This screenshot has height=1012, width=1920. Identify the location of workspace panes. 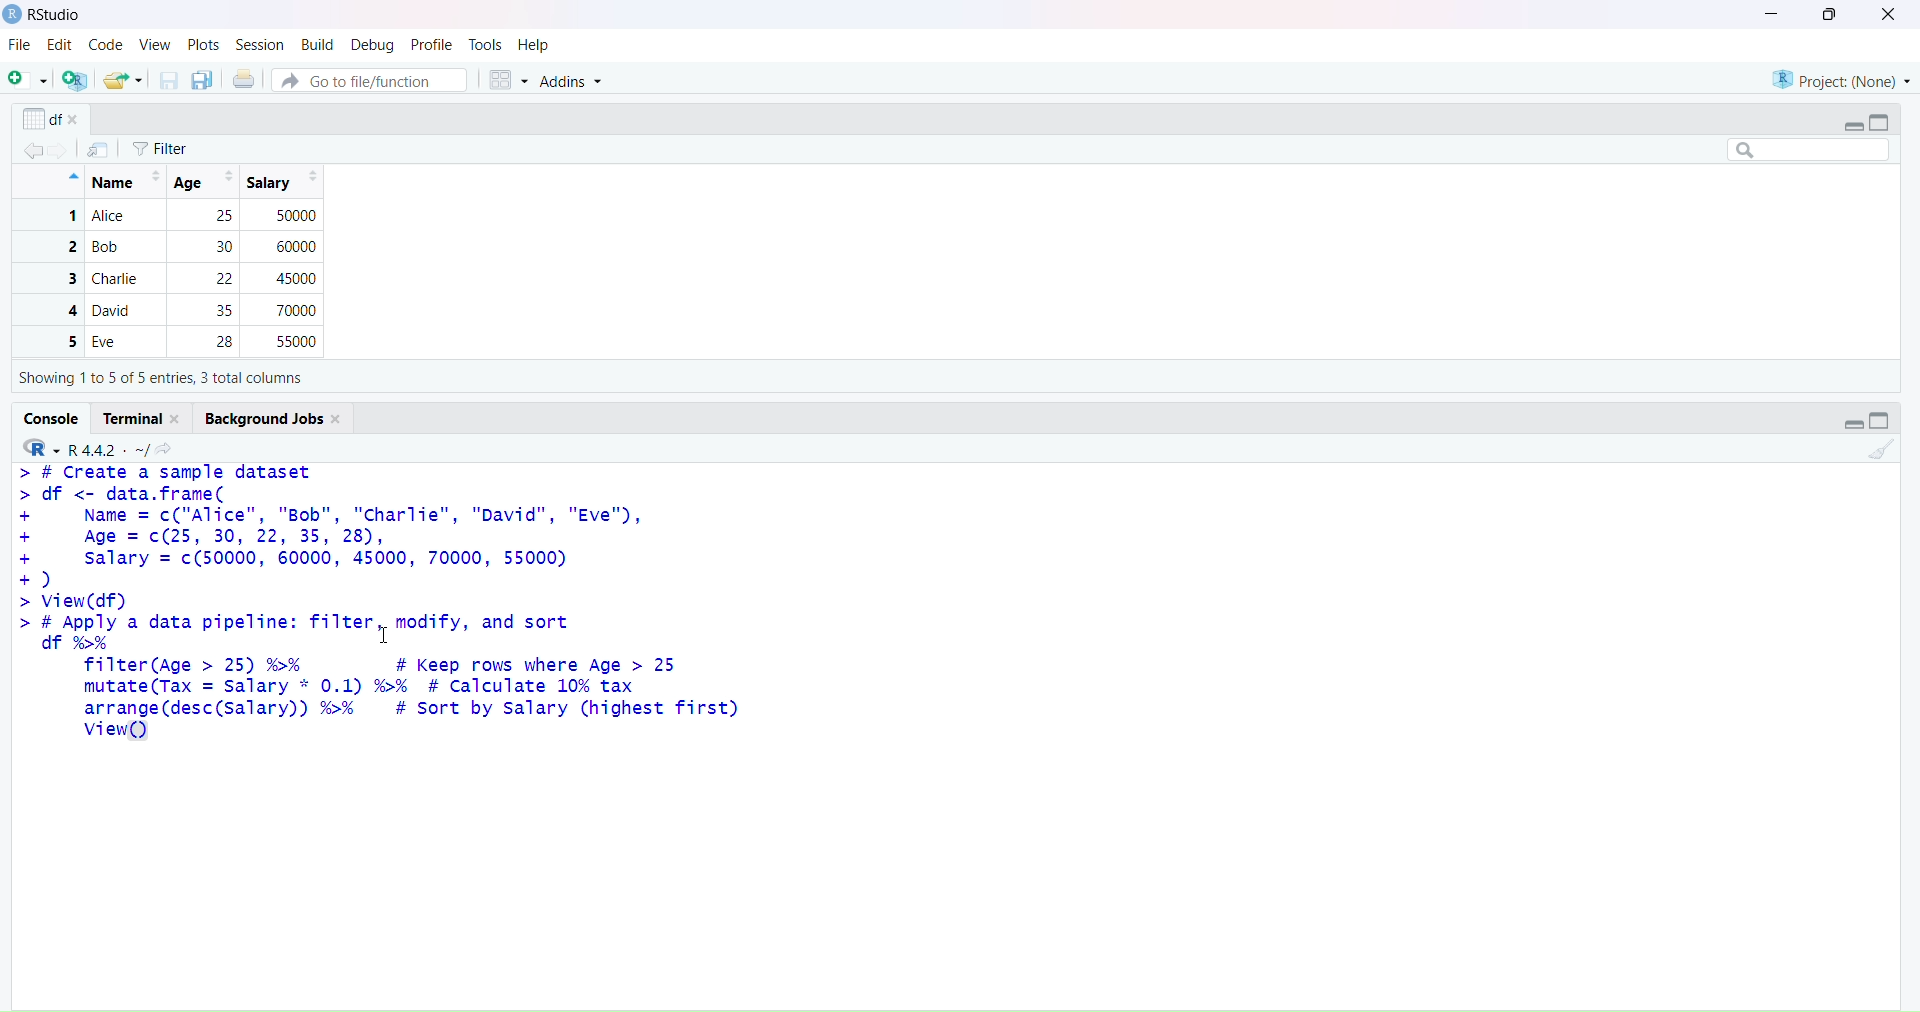
(507, 81).